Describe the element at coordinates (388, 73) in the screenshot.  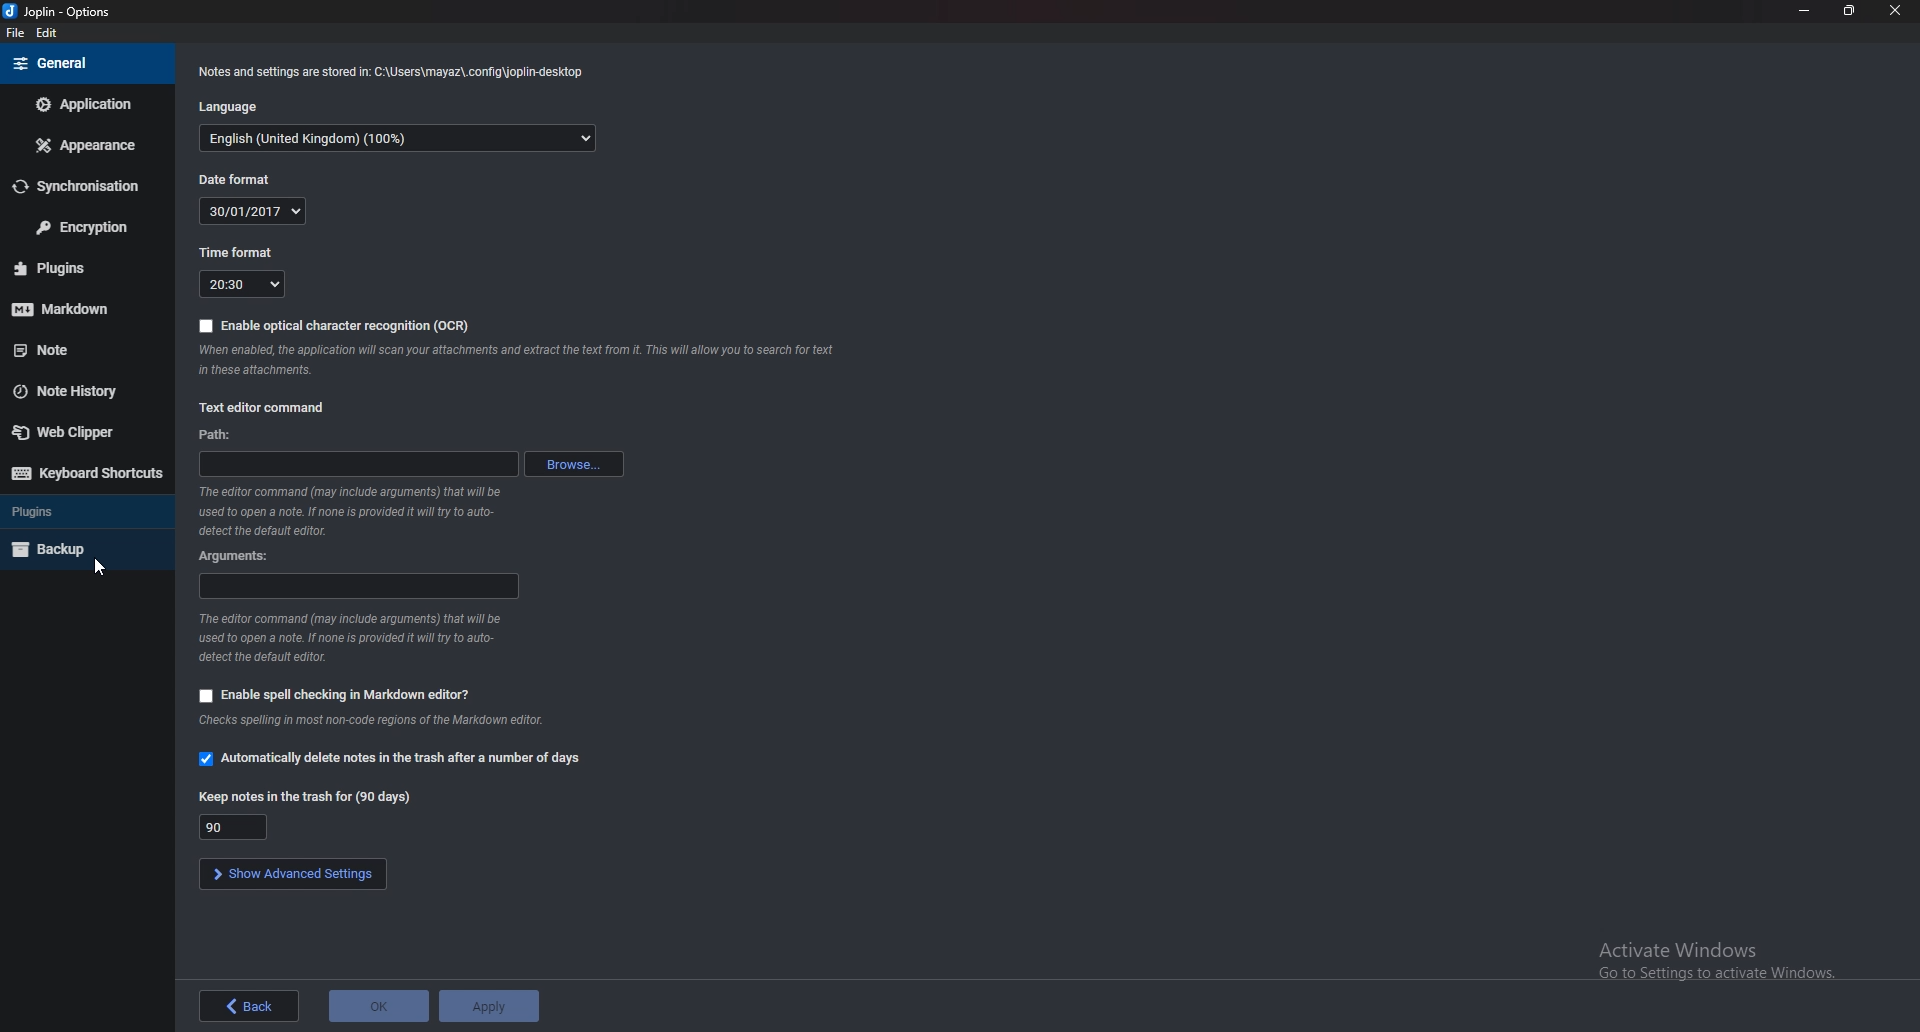
I see `Info` at that location.